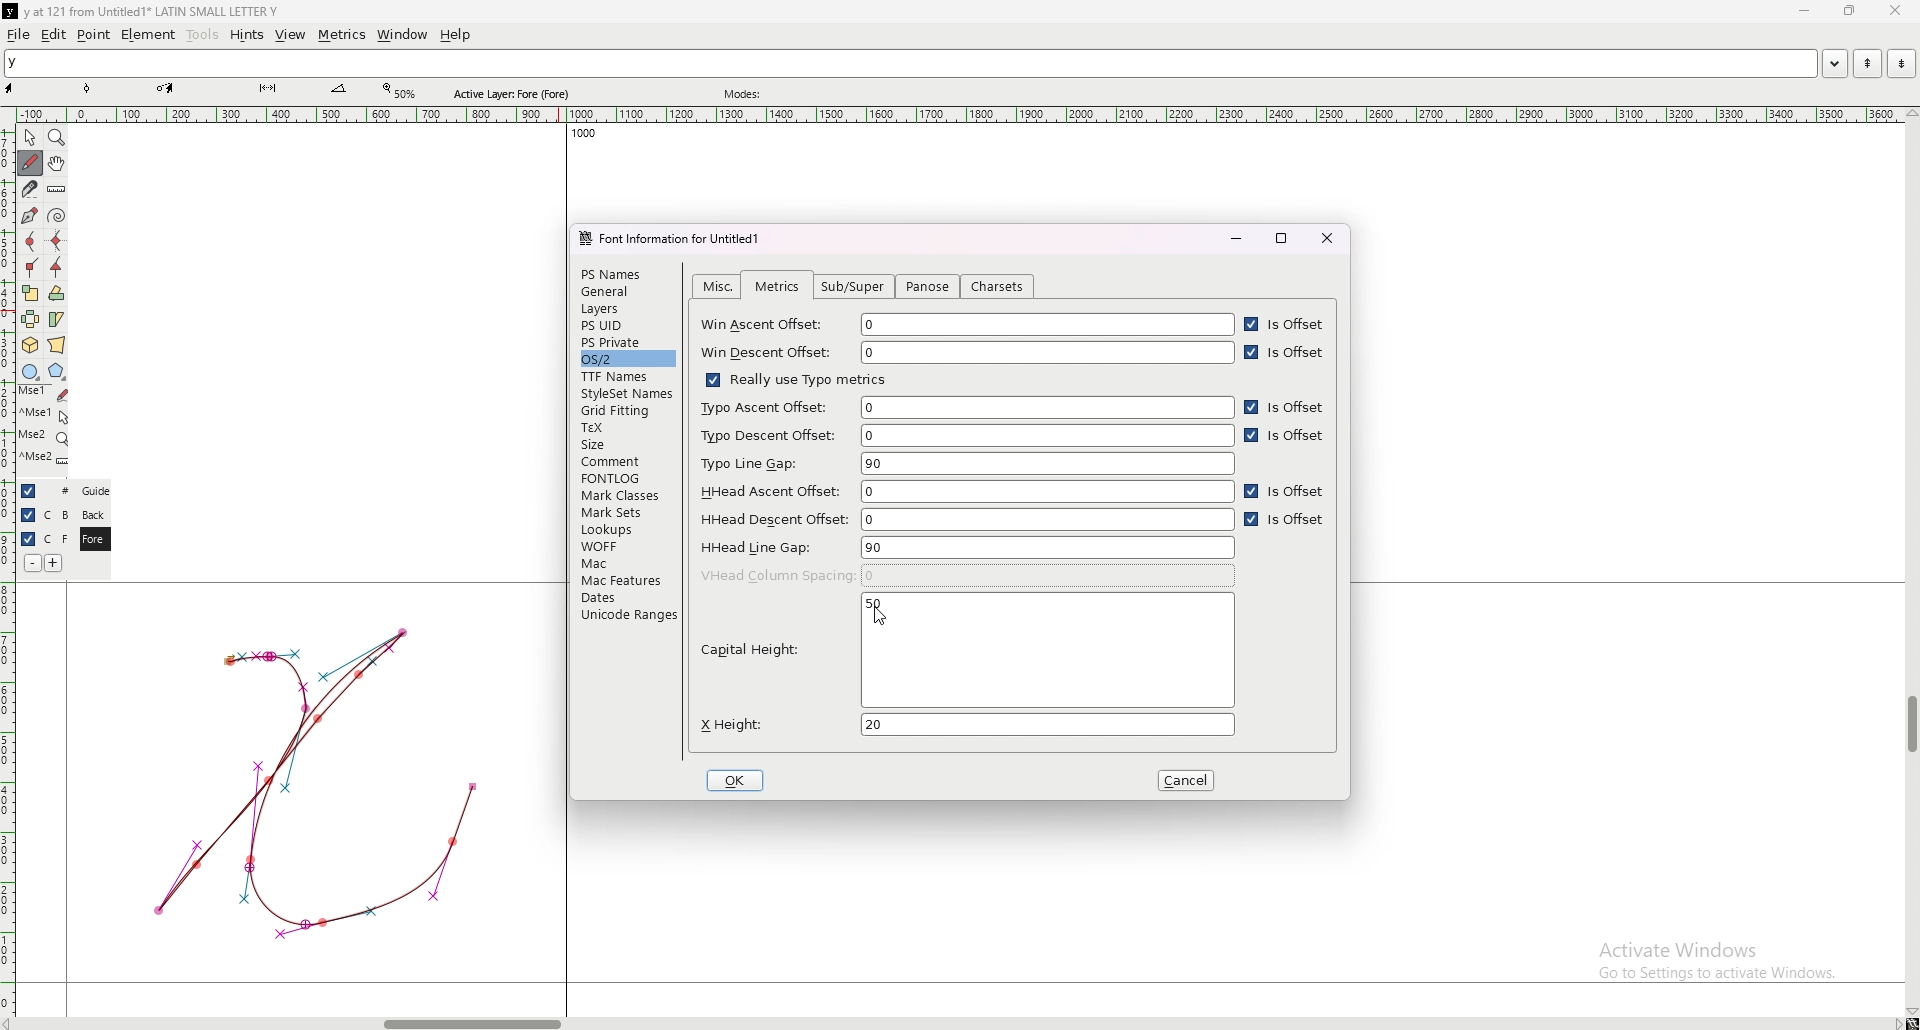 The height and width of the screenshot is (1030, 1920). What do you see at coordinates (30, 371) in the screenshot?
I see `circle or ellipse` at bounding box center [30, 371].